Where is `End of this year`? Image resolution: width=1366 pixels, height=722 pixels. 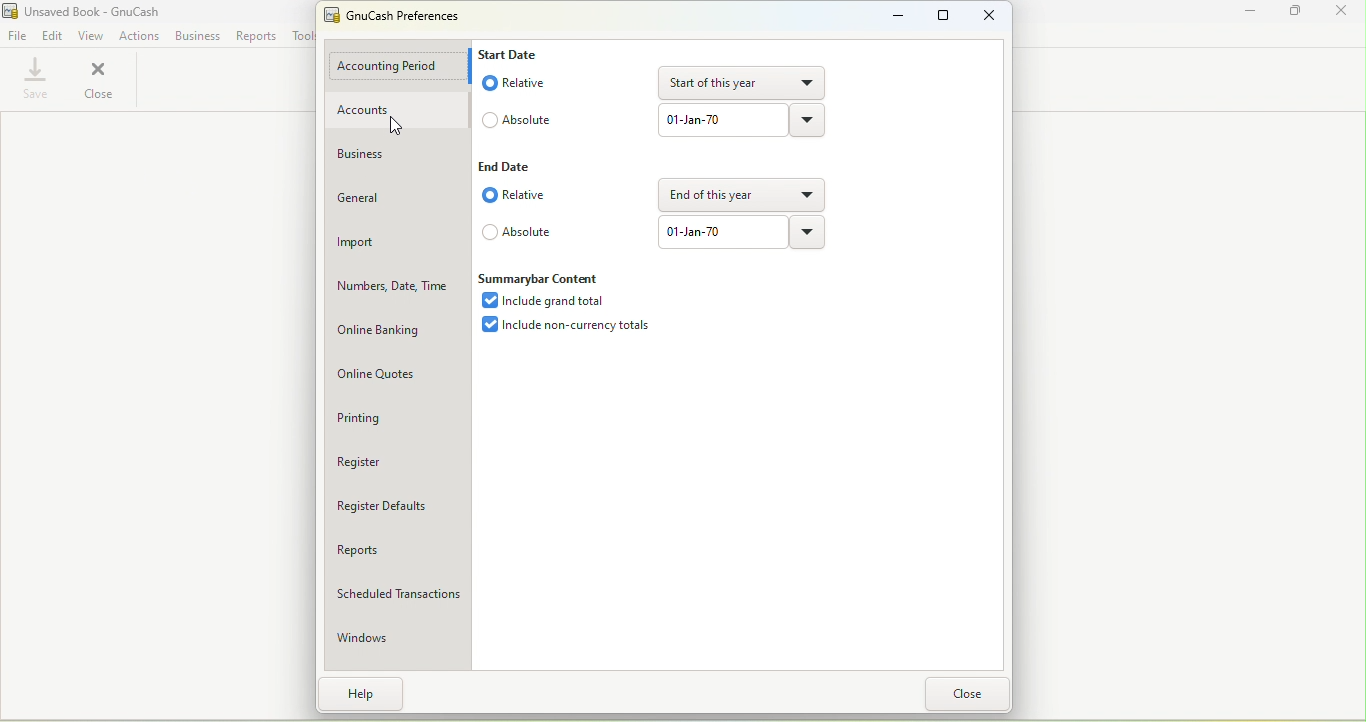
End of this year is located at coordinates (741, 193).